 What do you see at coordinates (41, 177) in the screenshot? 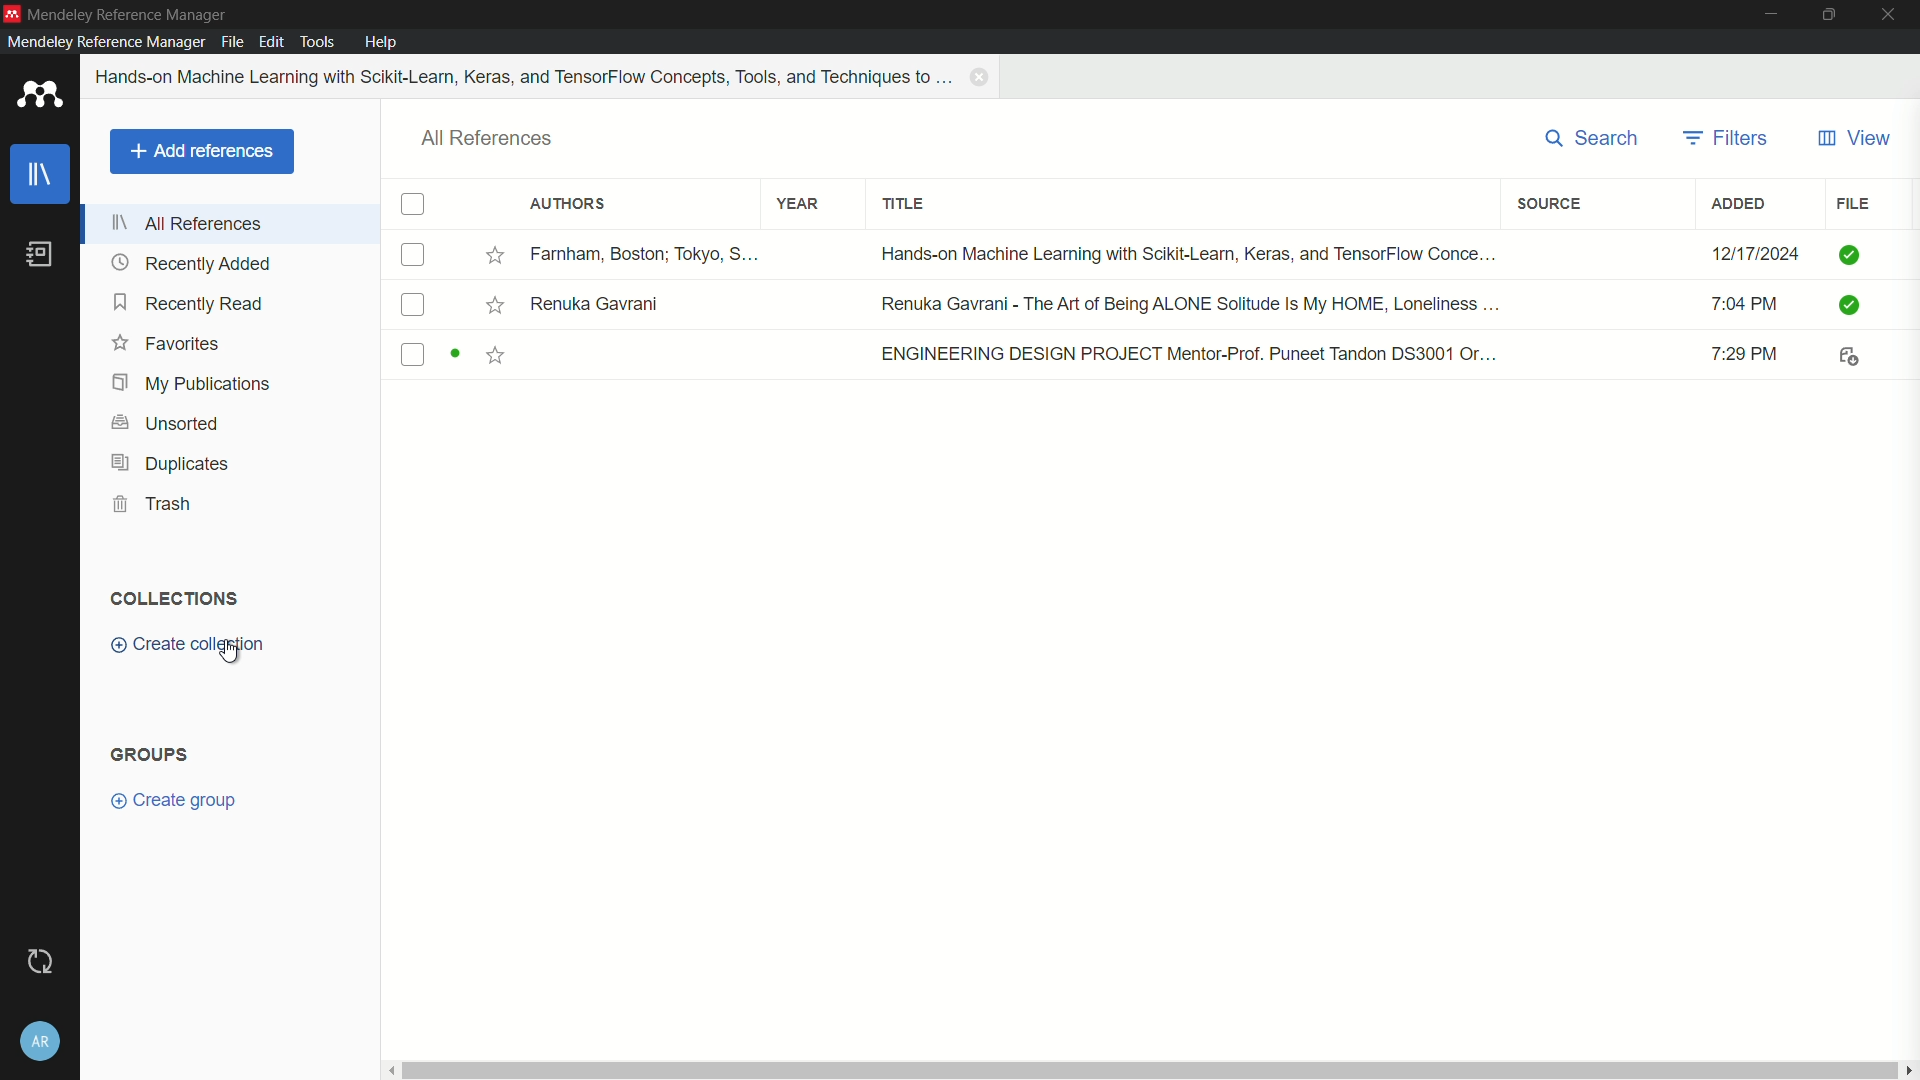
I see `library` at bounding box center [41, 177].